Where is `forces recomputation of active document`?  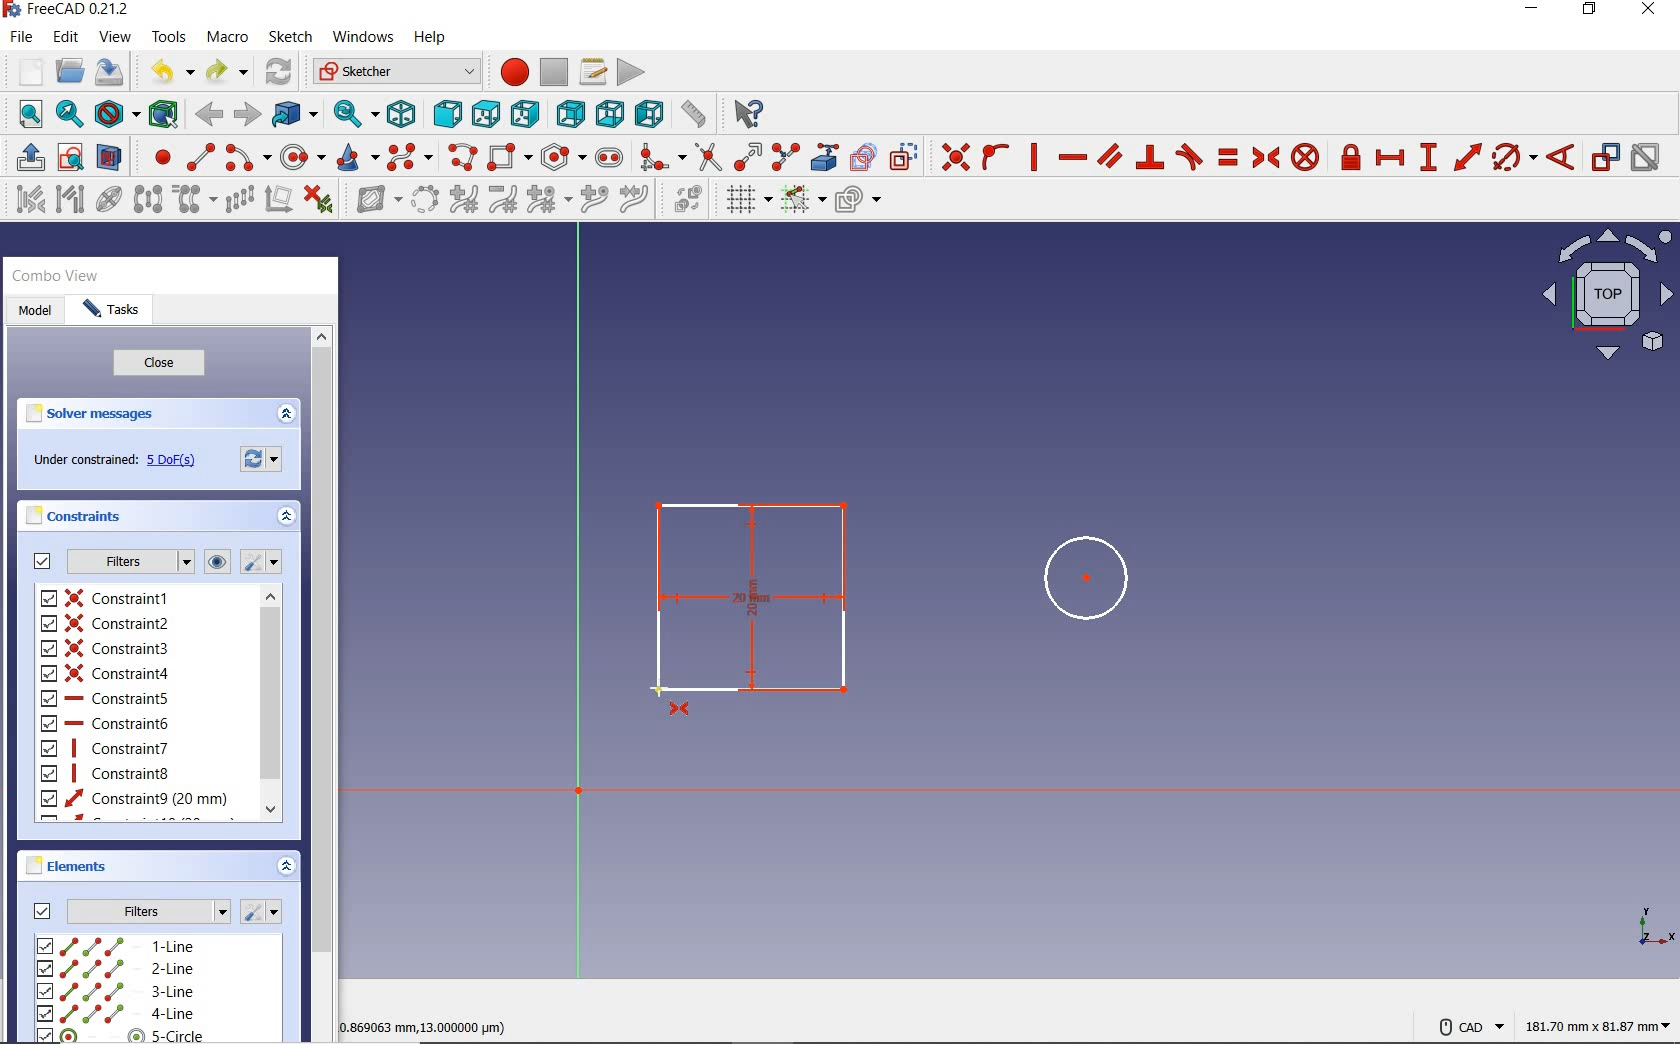 forces recomputation of active document is located at coordinates (266, 462).